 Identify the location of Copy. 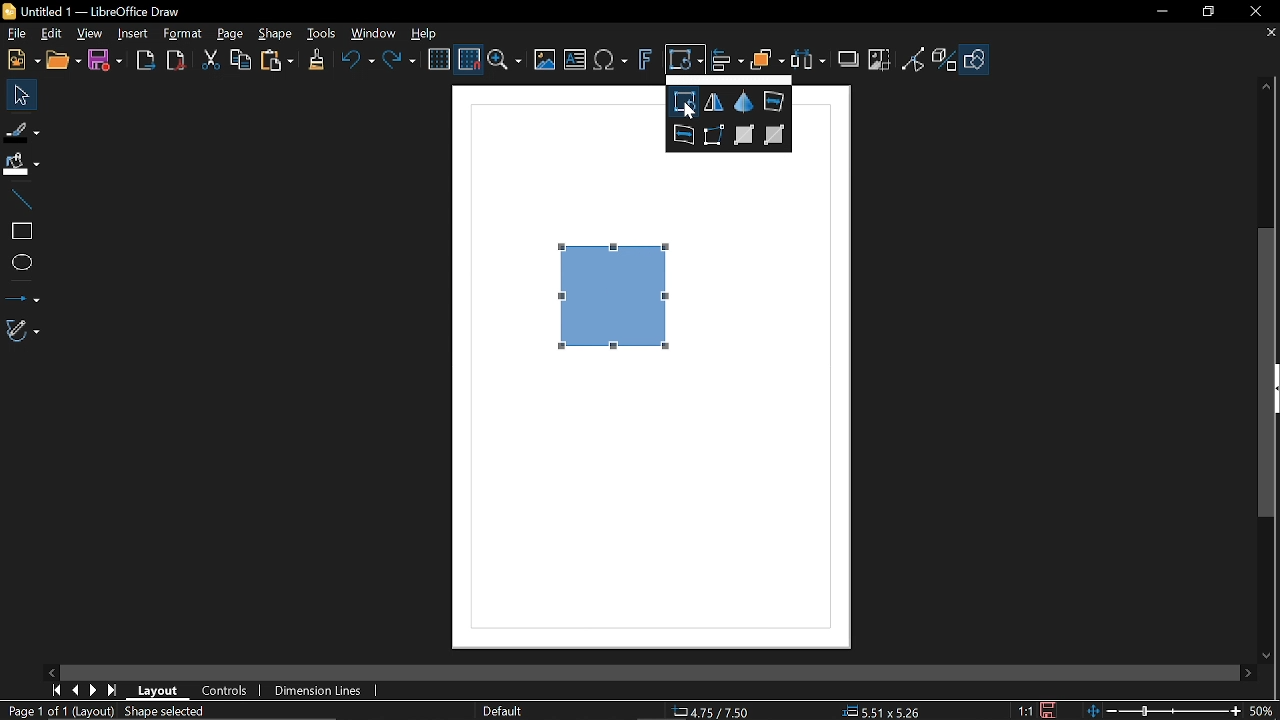
(241, 61).